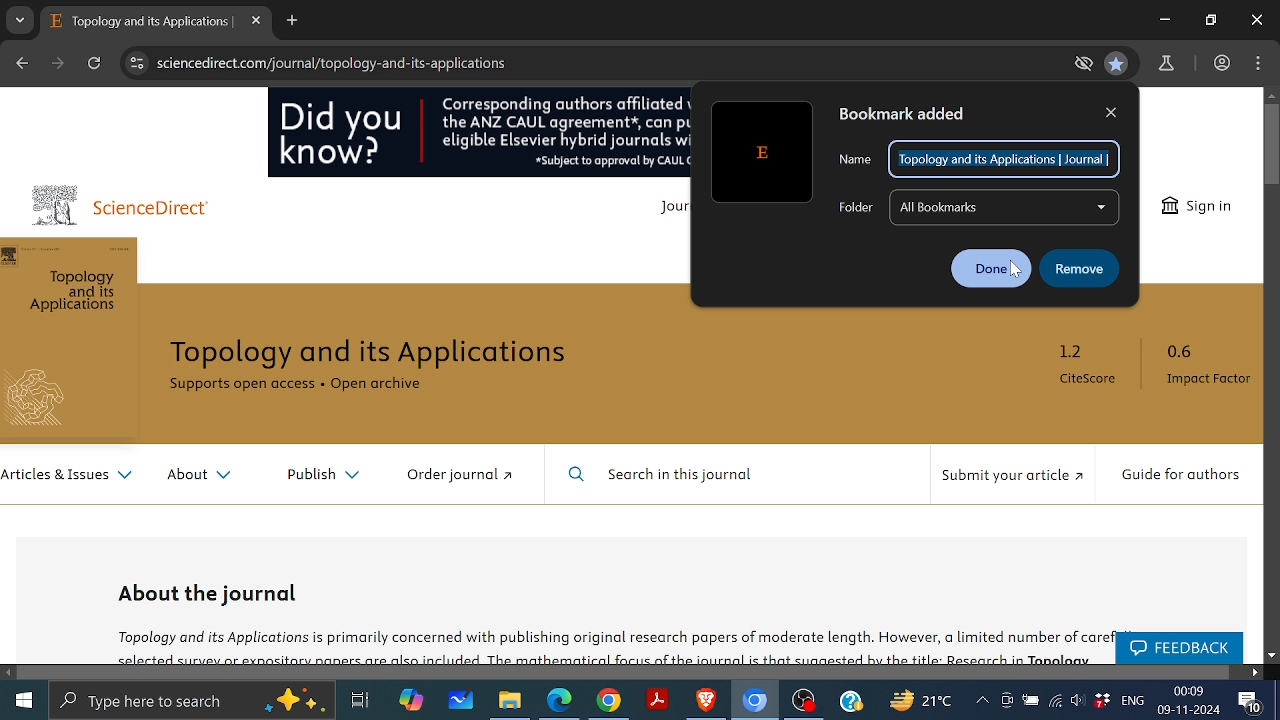  Describe the element at coordinates (383, 353) in the screenshot. I see `Topology and its Applications` at that location.